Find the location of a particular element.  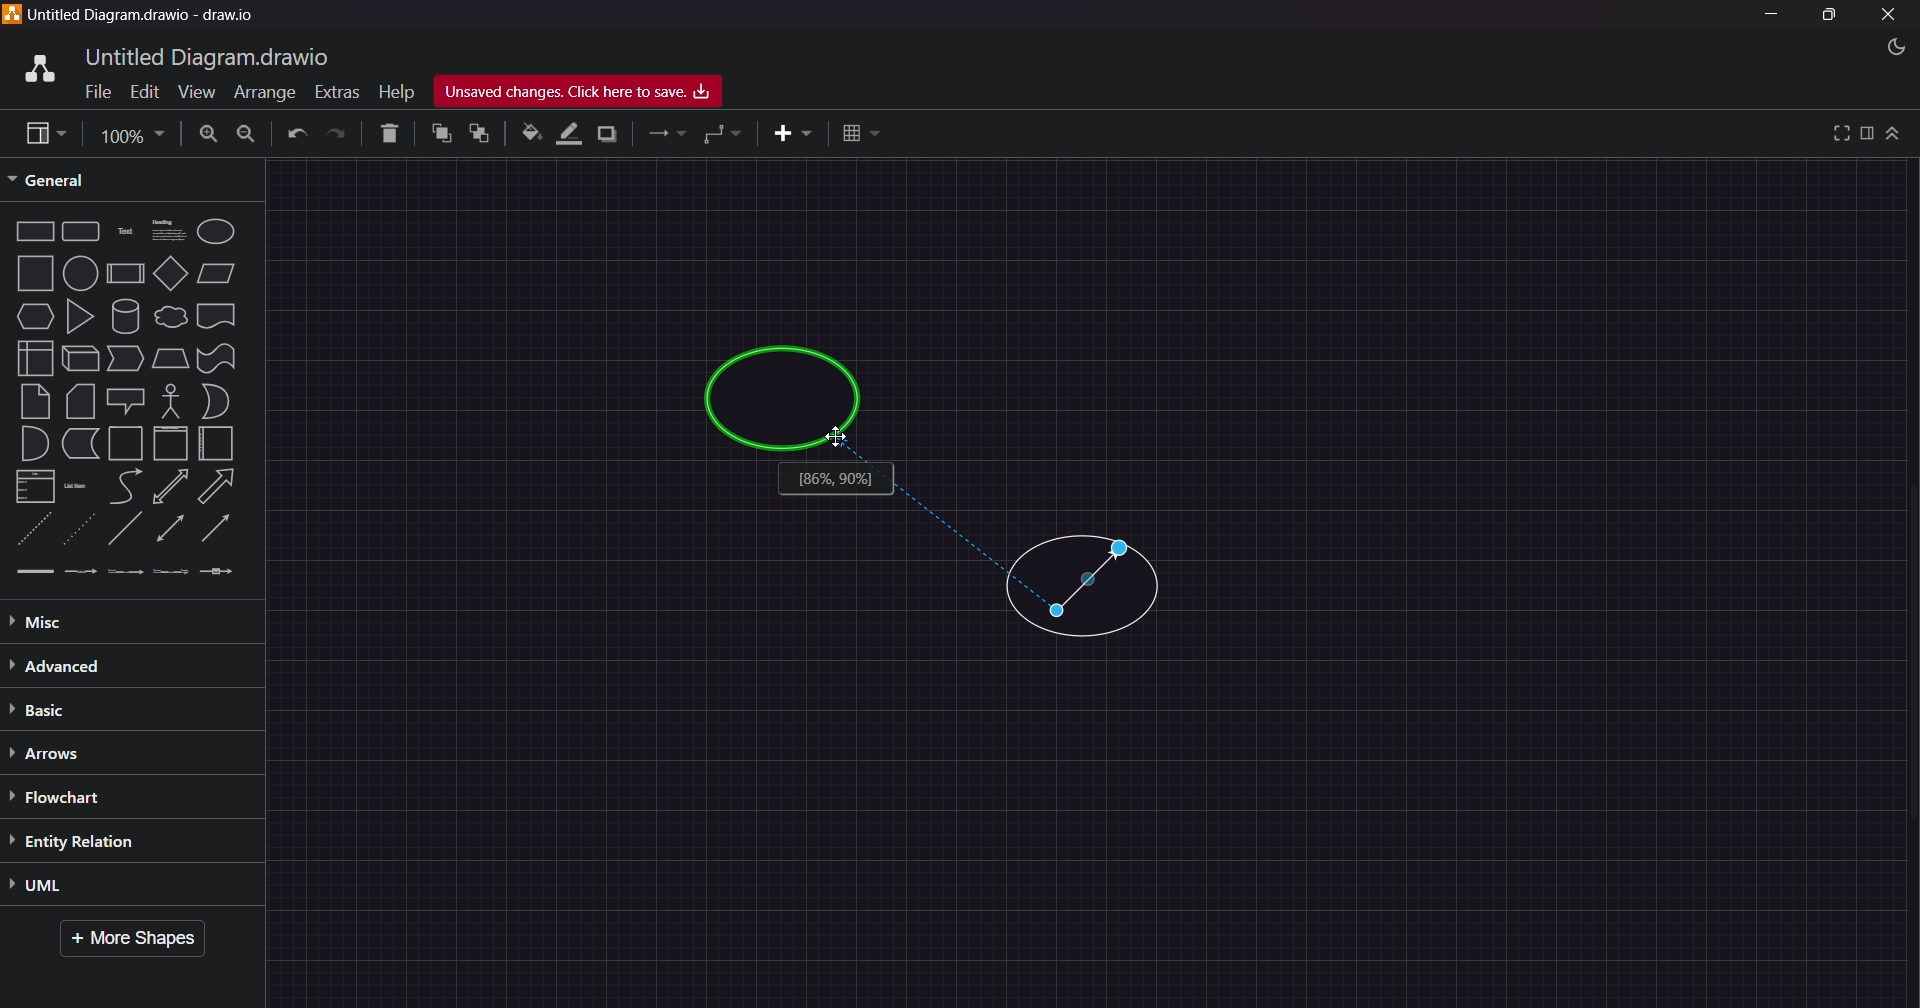

insert is located at coordinates (785, 134).